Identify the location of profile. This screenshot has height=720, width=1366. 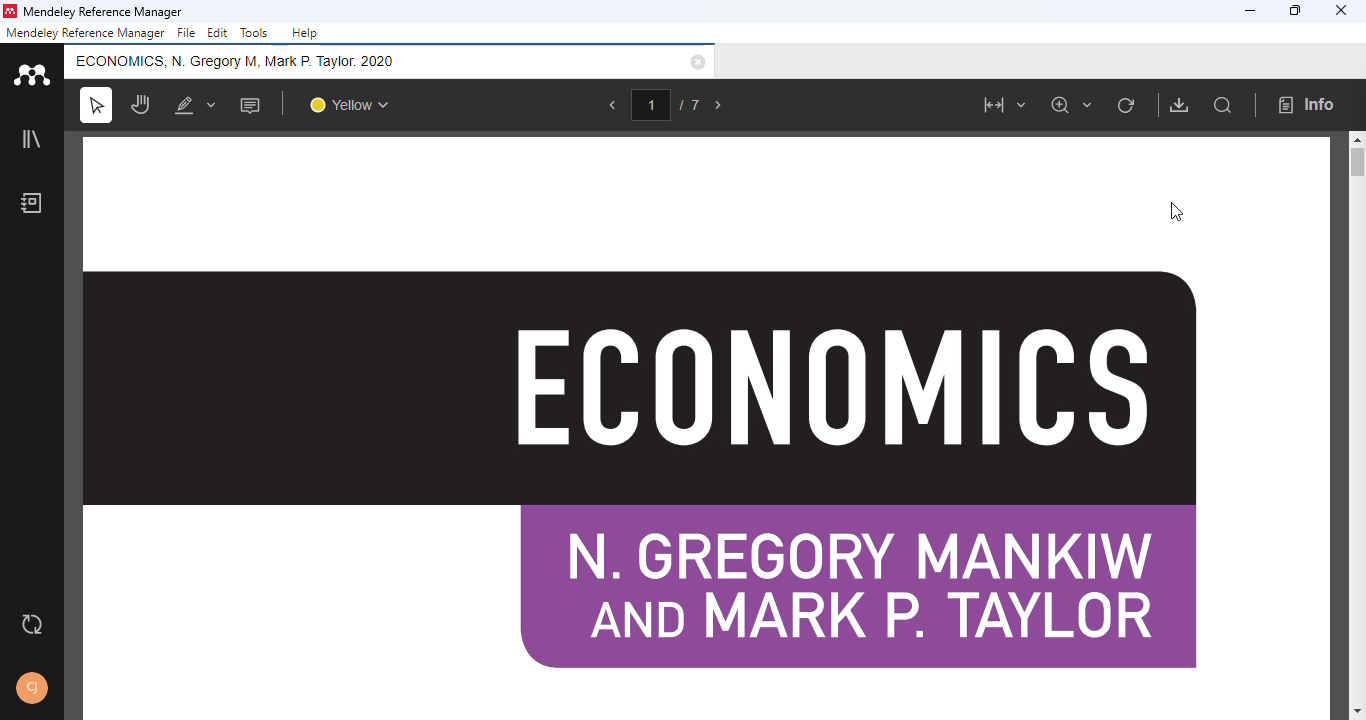
(33, 689).